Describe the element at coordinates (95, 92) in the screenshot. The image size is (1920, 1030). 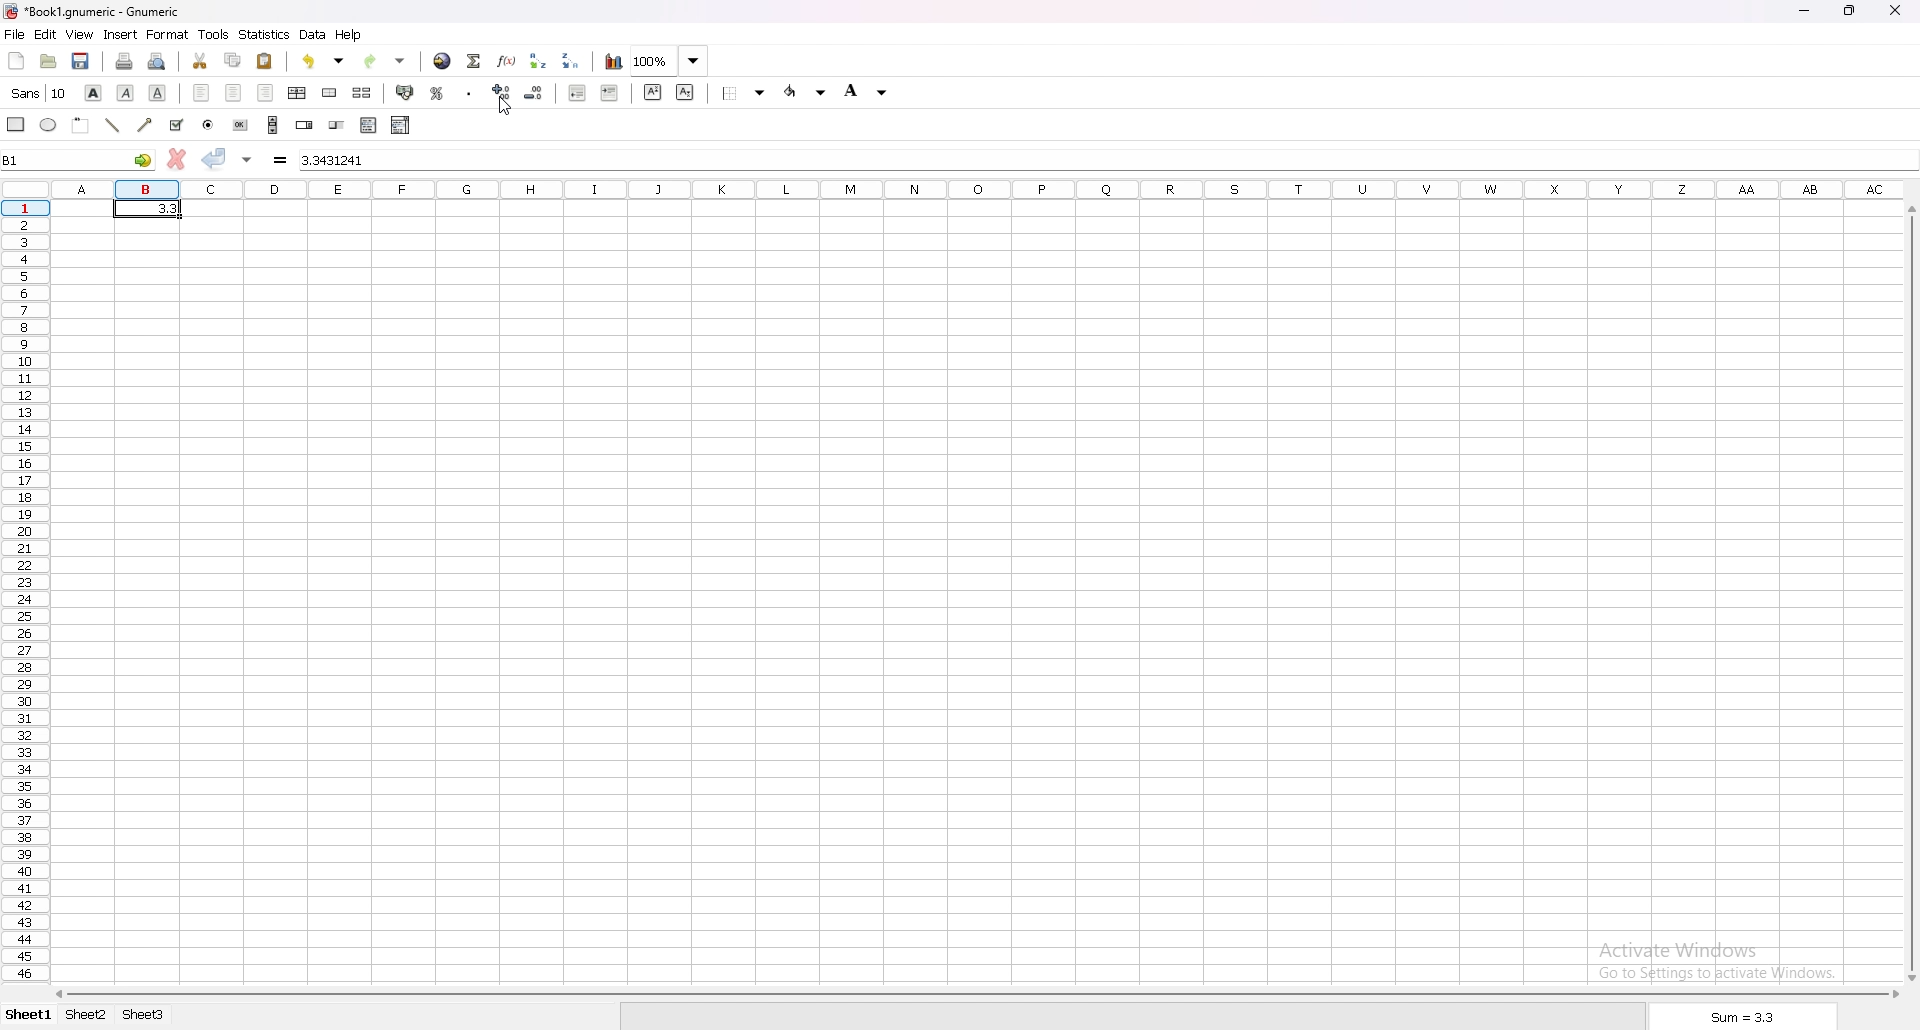
I see `bold` at that location.